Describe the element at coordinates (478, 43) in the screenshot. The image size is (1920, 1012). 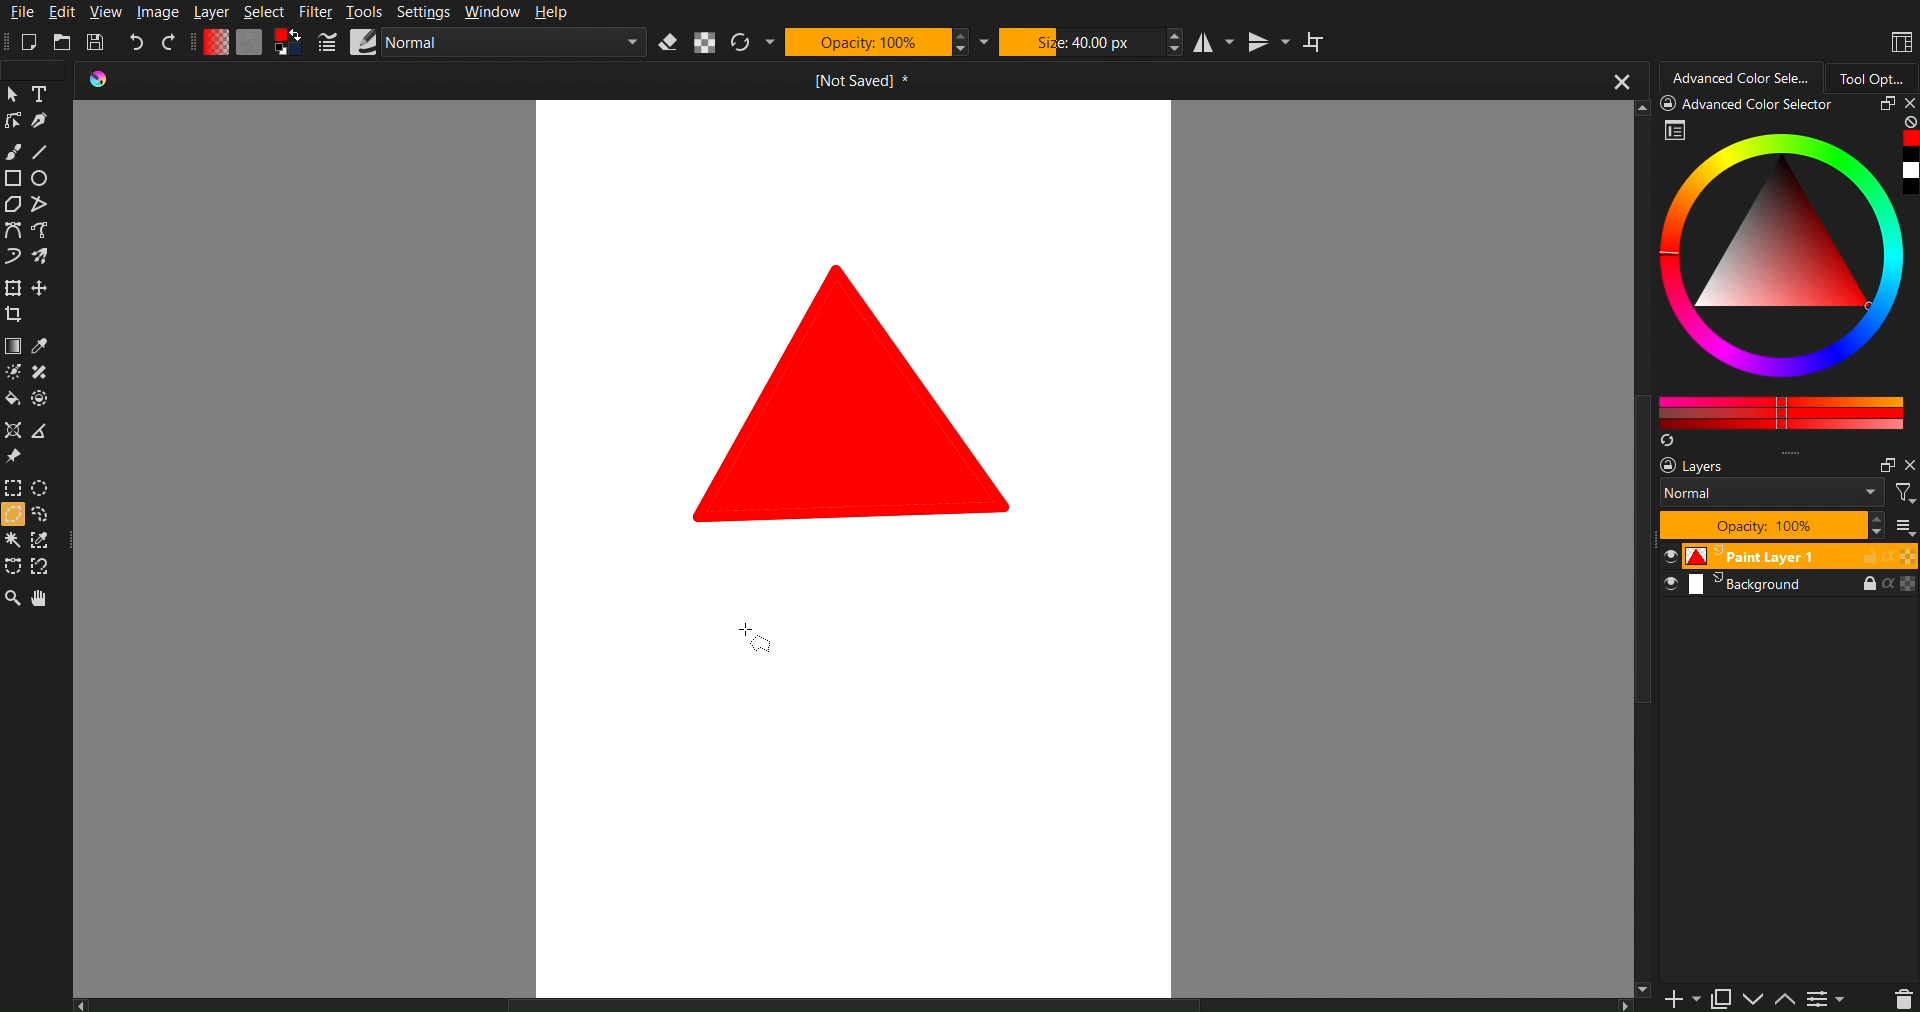
I see `Brush Settings` at that location.